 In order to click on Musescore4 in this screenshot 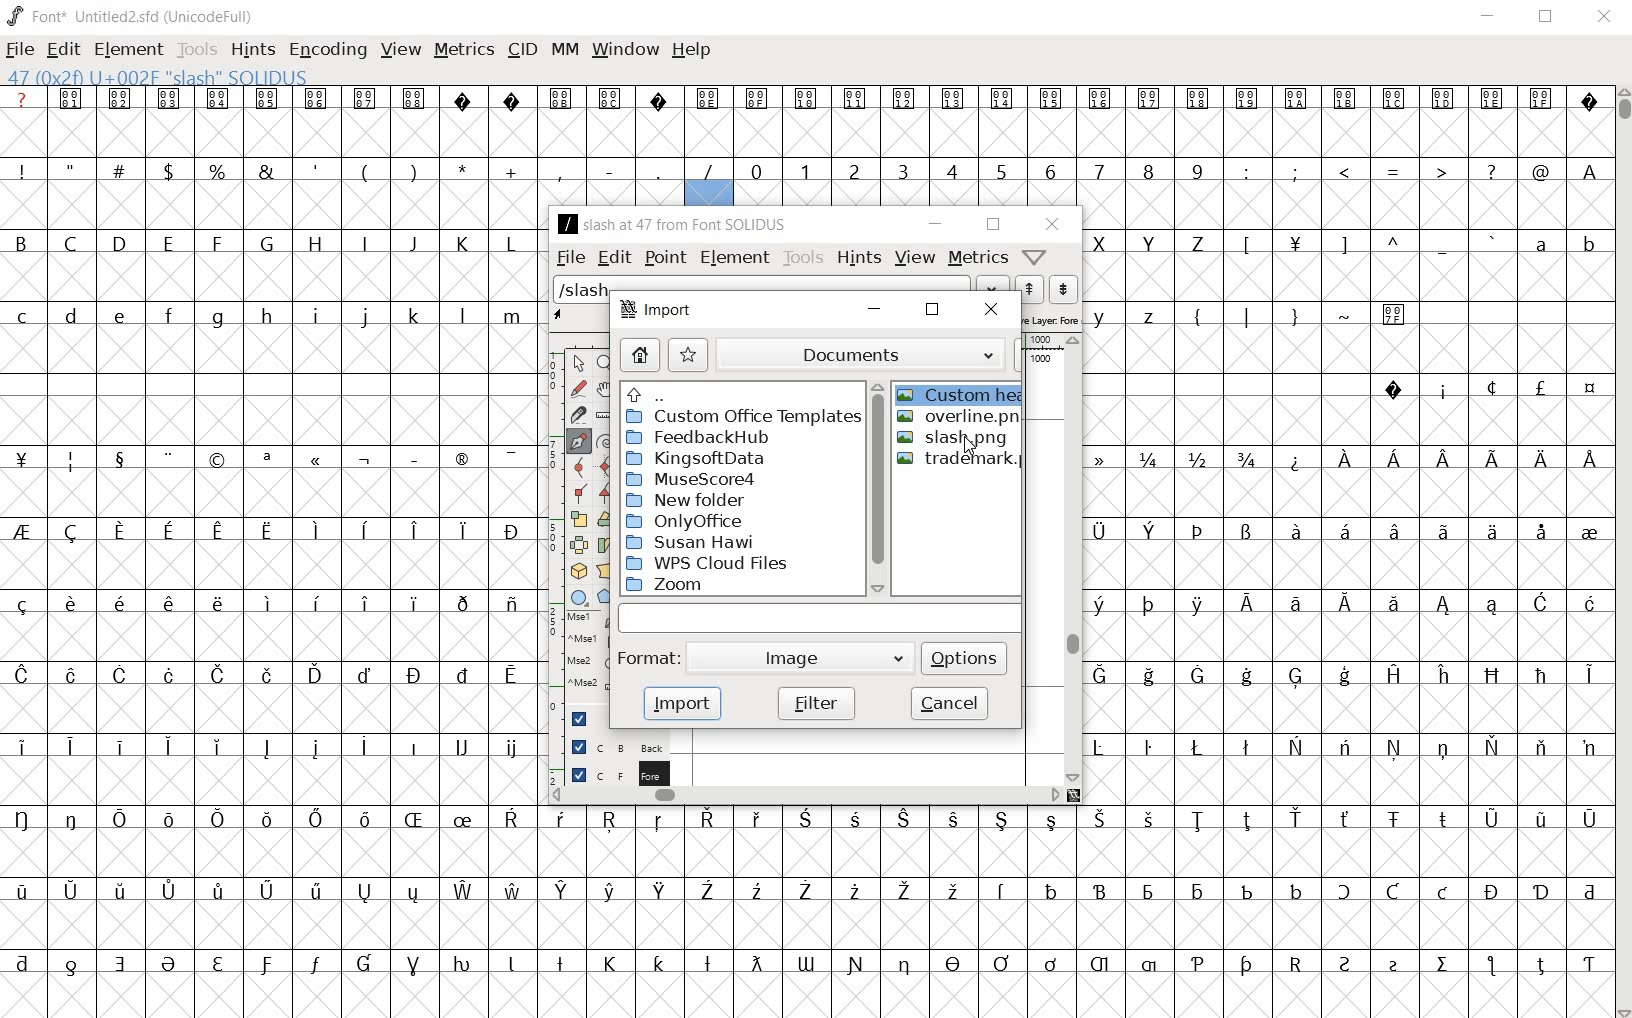, I will do `click(692, 480)`.